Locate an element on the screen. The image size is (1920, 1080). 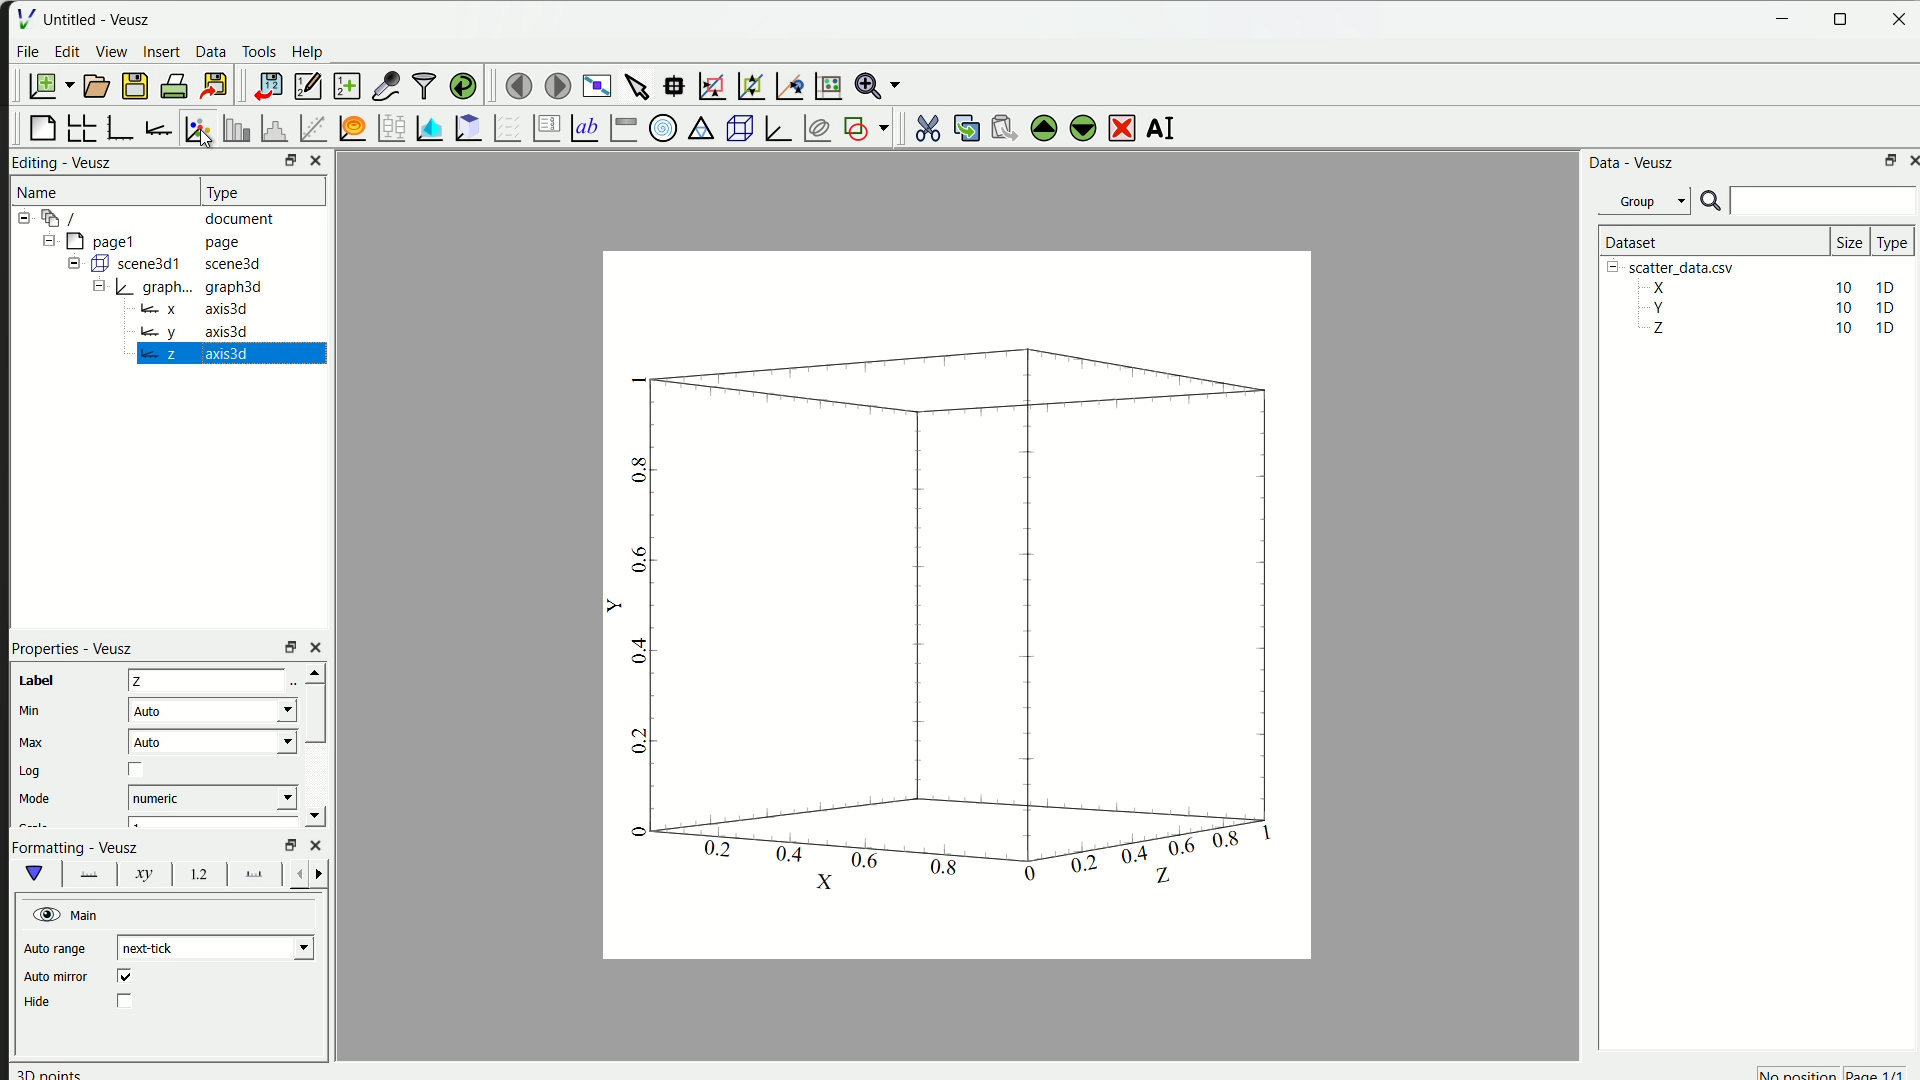
| Auto mirror is located at coordinates (53, 979).